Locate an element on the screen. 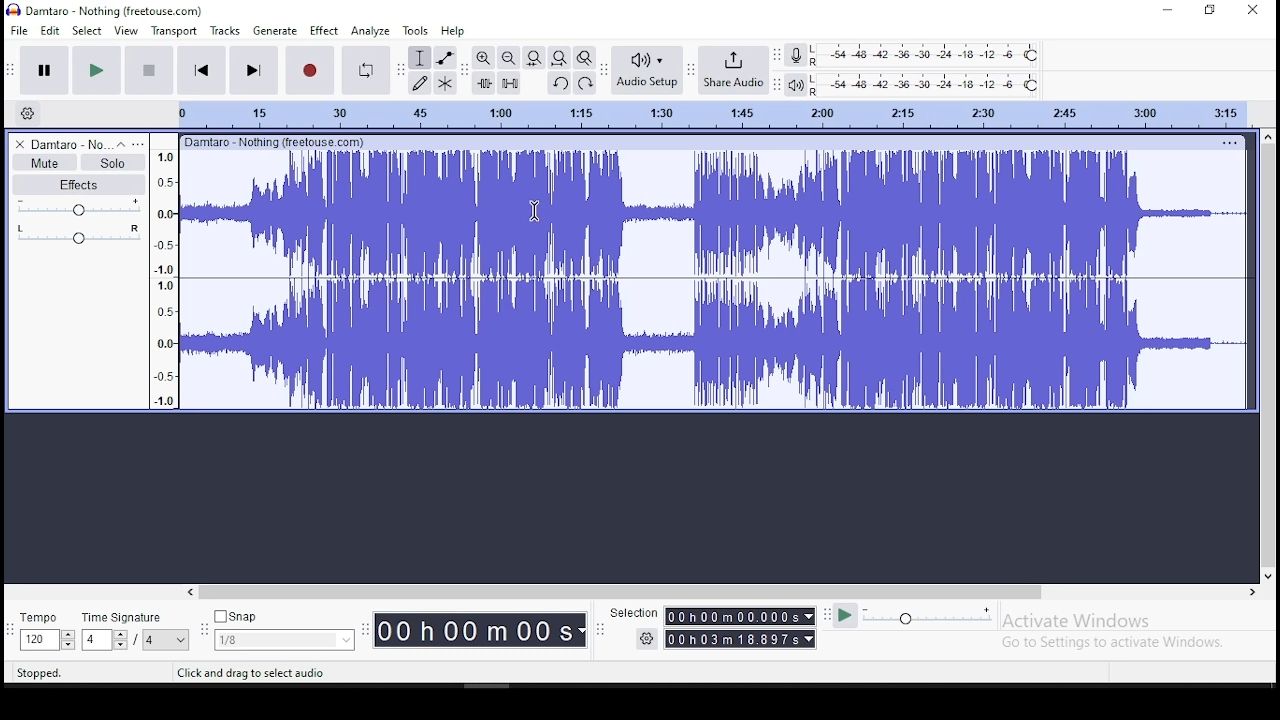  silence audio selection is located at coordinates (510, 82).